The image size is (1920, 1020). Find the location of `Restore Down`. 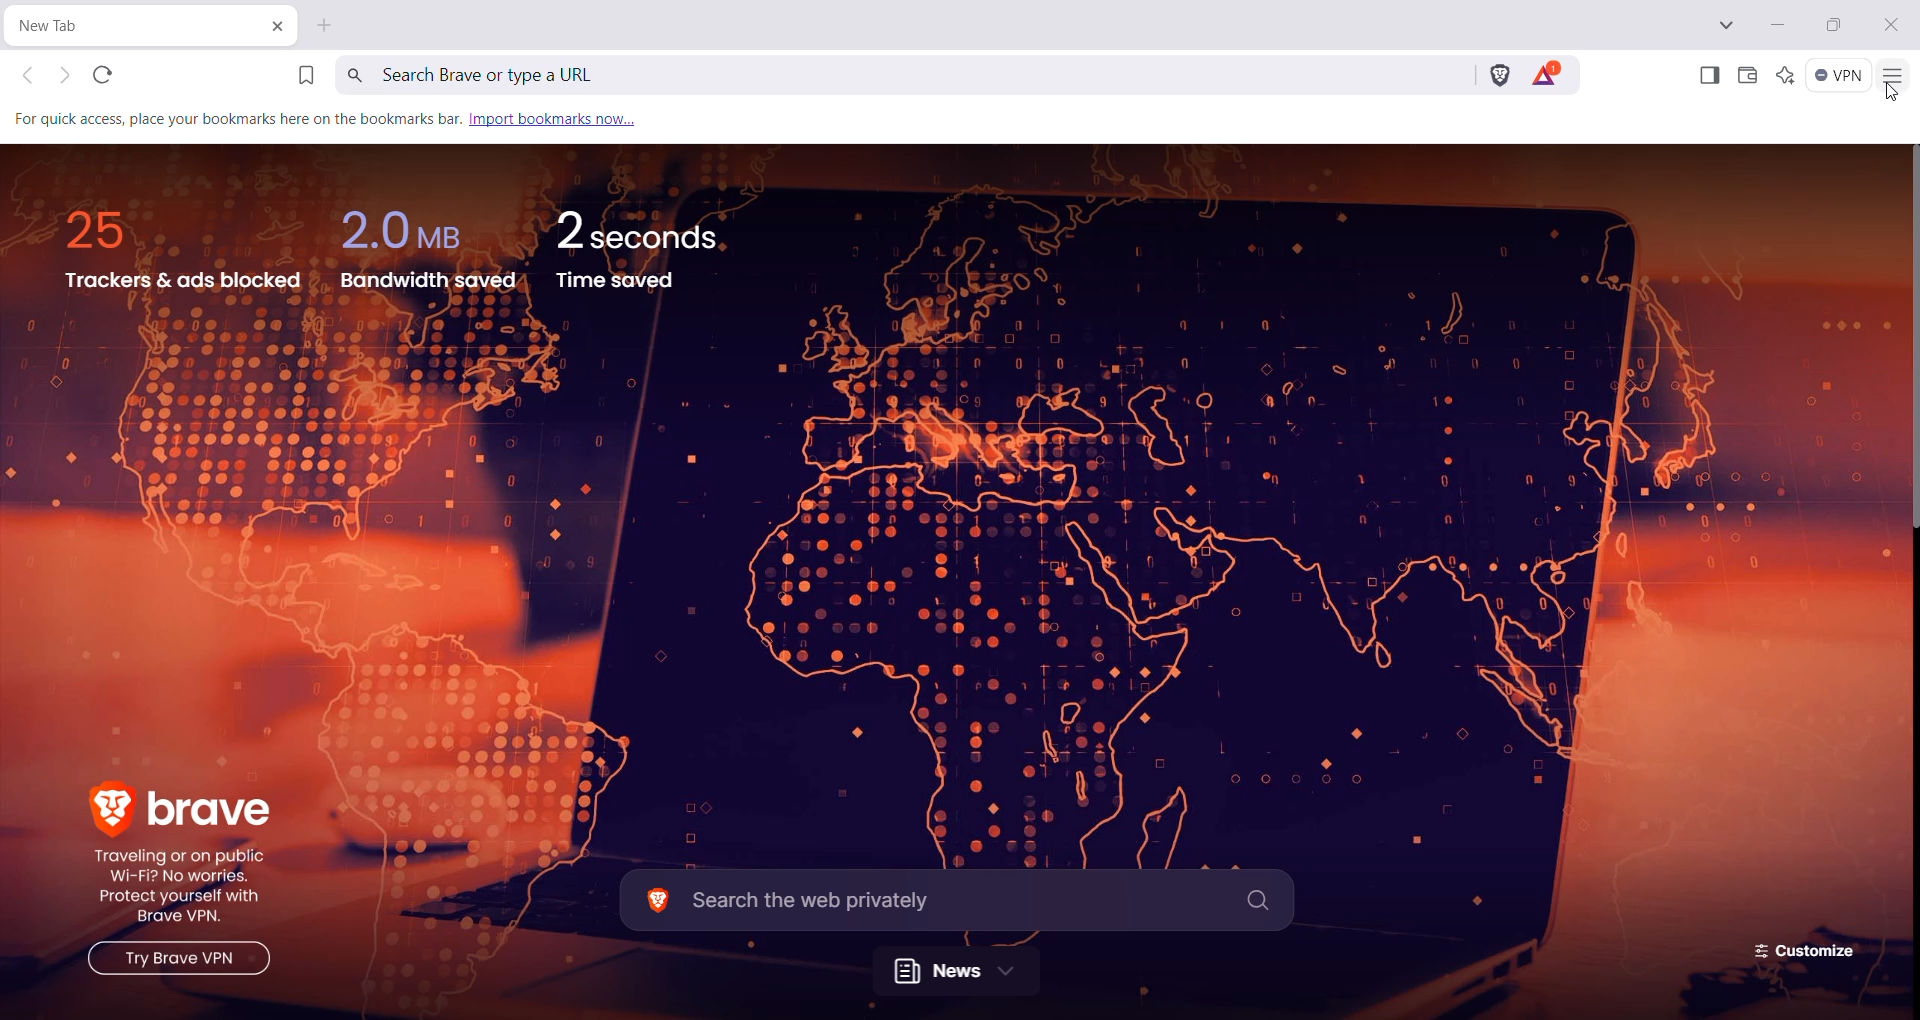

Restore Down is located at coordinates (1833, 25).